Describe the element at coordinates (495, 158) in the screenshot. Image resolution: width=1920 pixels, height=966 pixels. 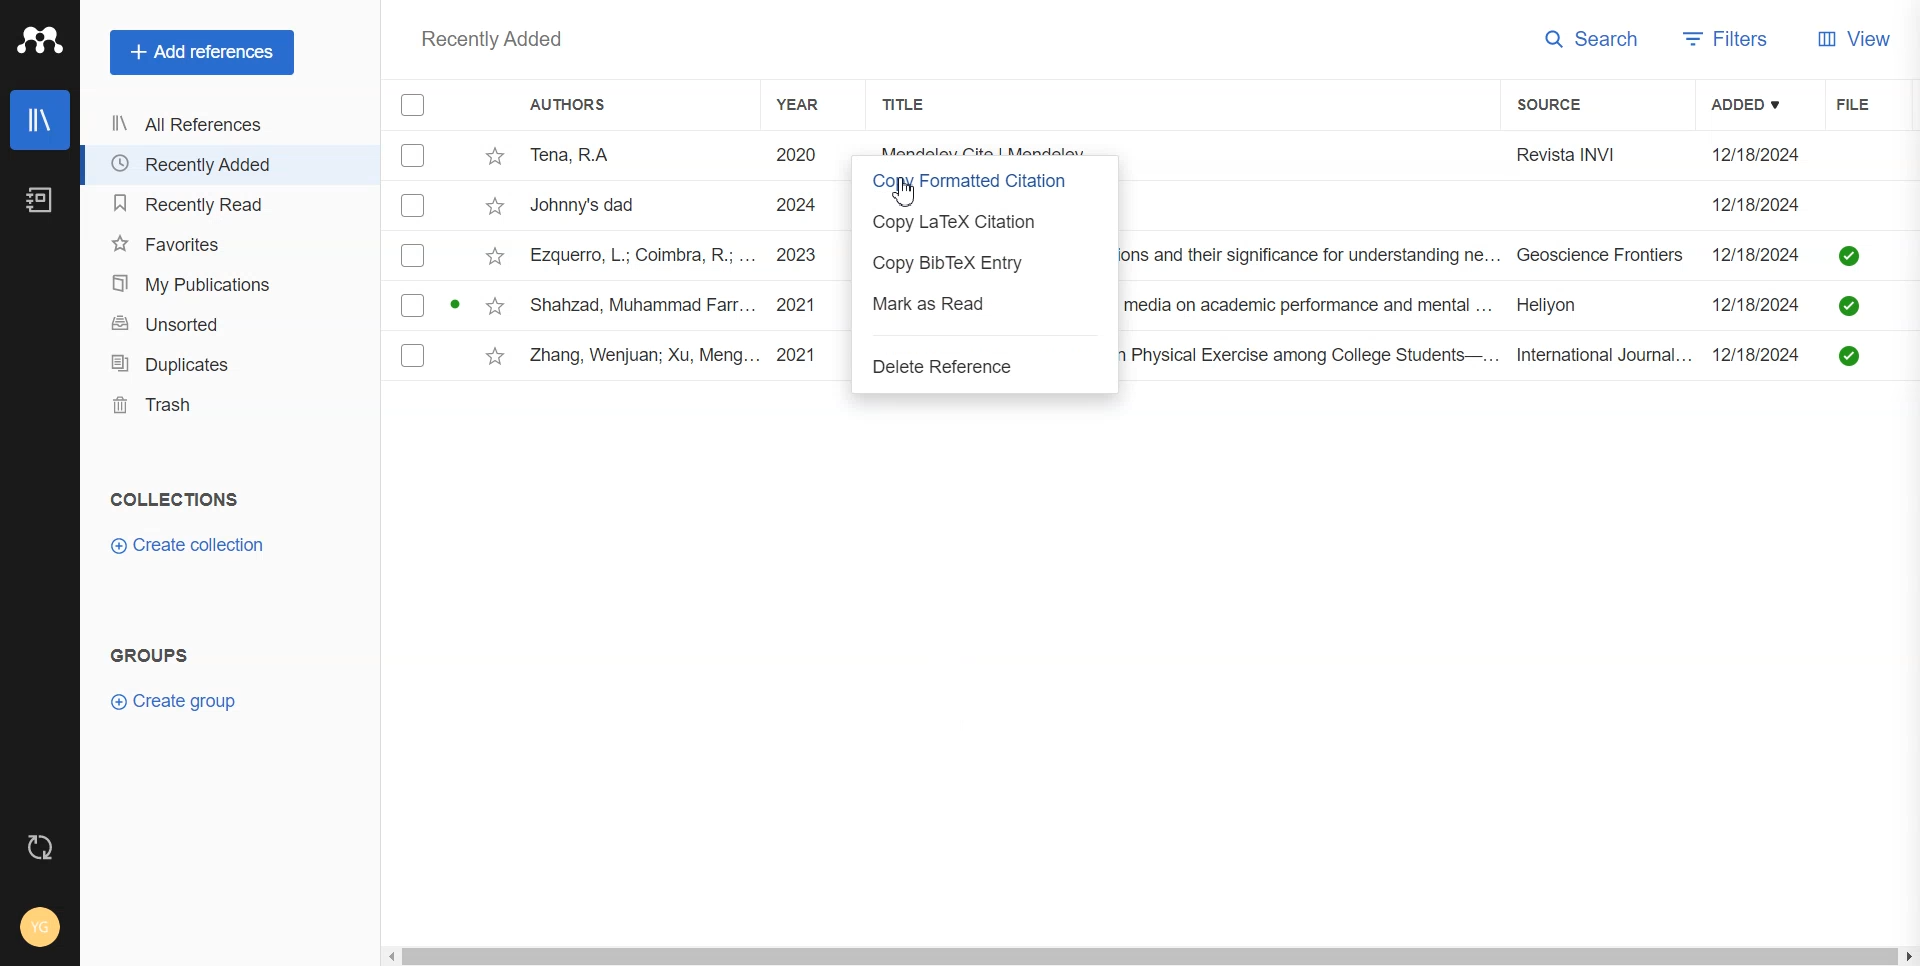
I see `Star` at that location.